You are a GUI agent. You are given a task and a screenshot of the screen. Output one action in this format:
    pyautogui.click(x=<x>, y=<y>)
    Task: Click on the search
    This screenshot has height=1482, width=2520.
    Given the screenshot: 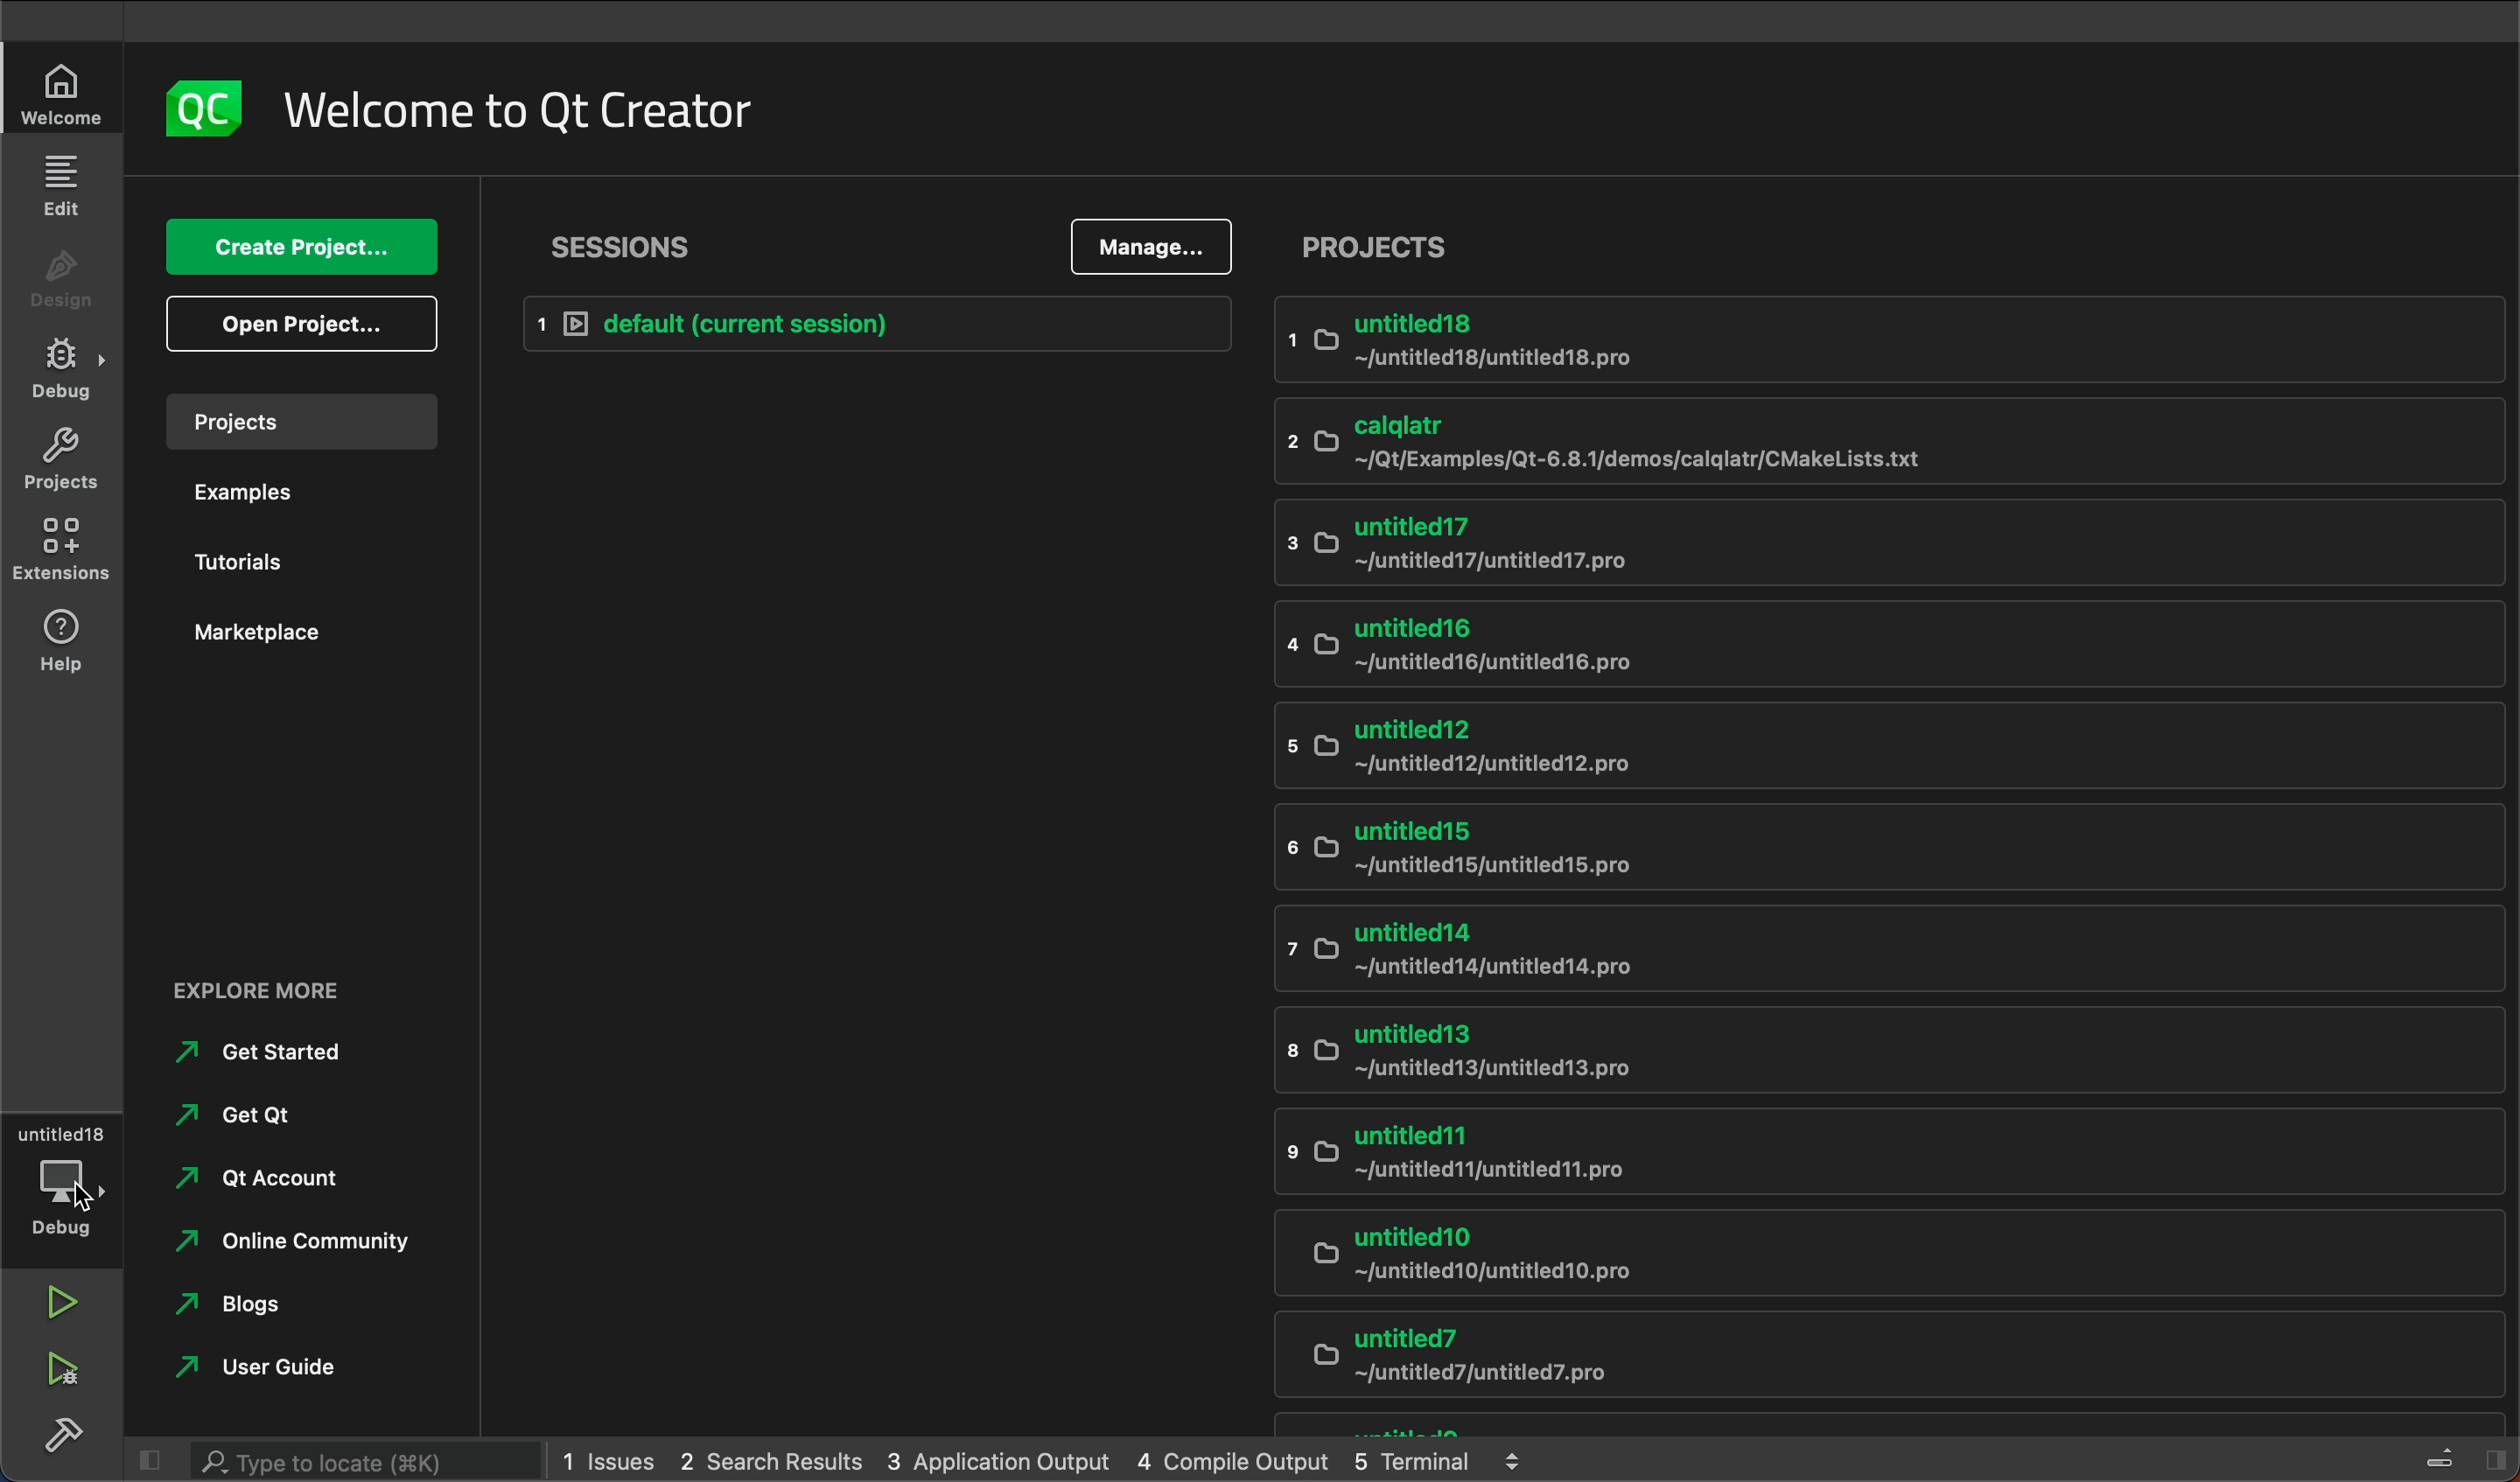 What is the action you would take?
    pyautogui.click(x=337, y=1458)
    